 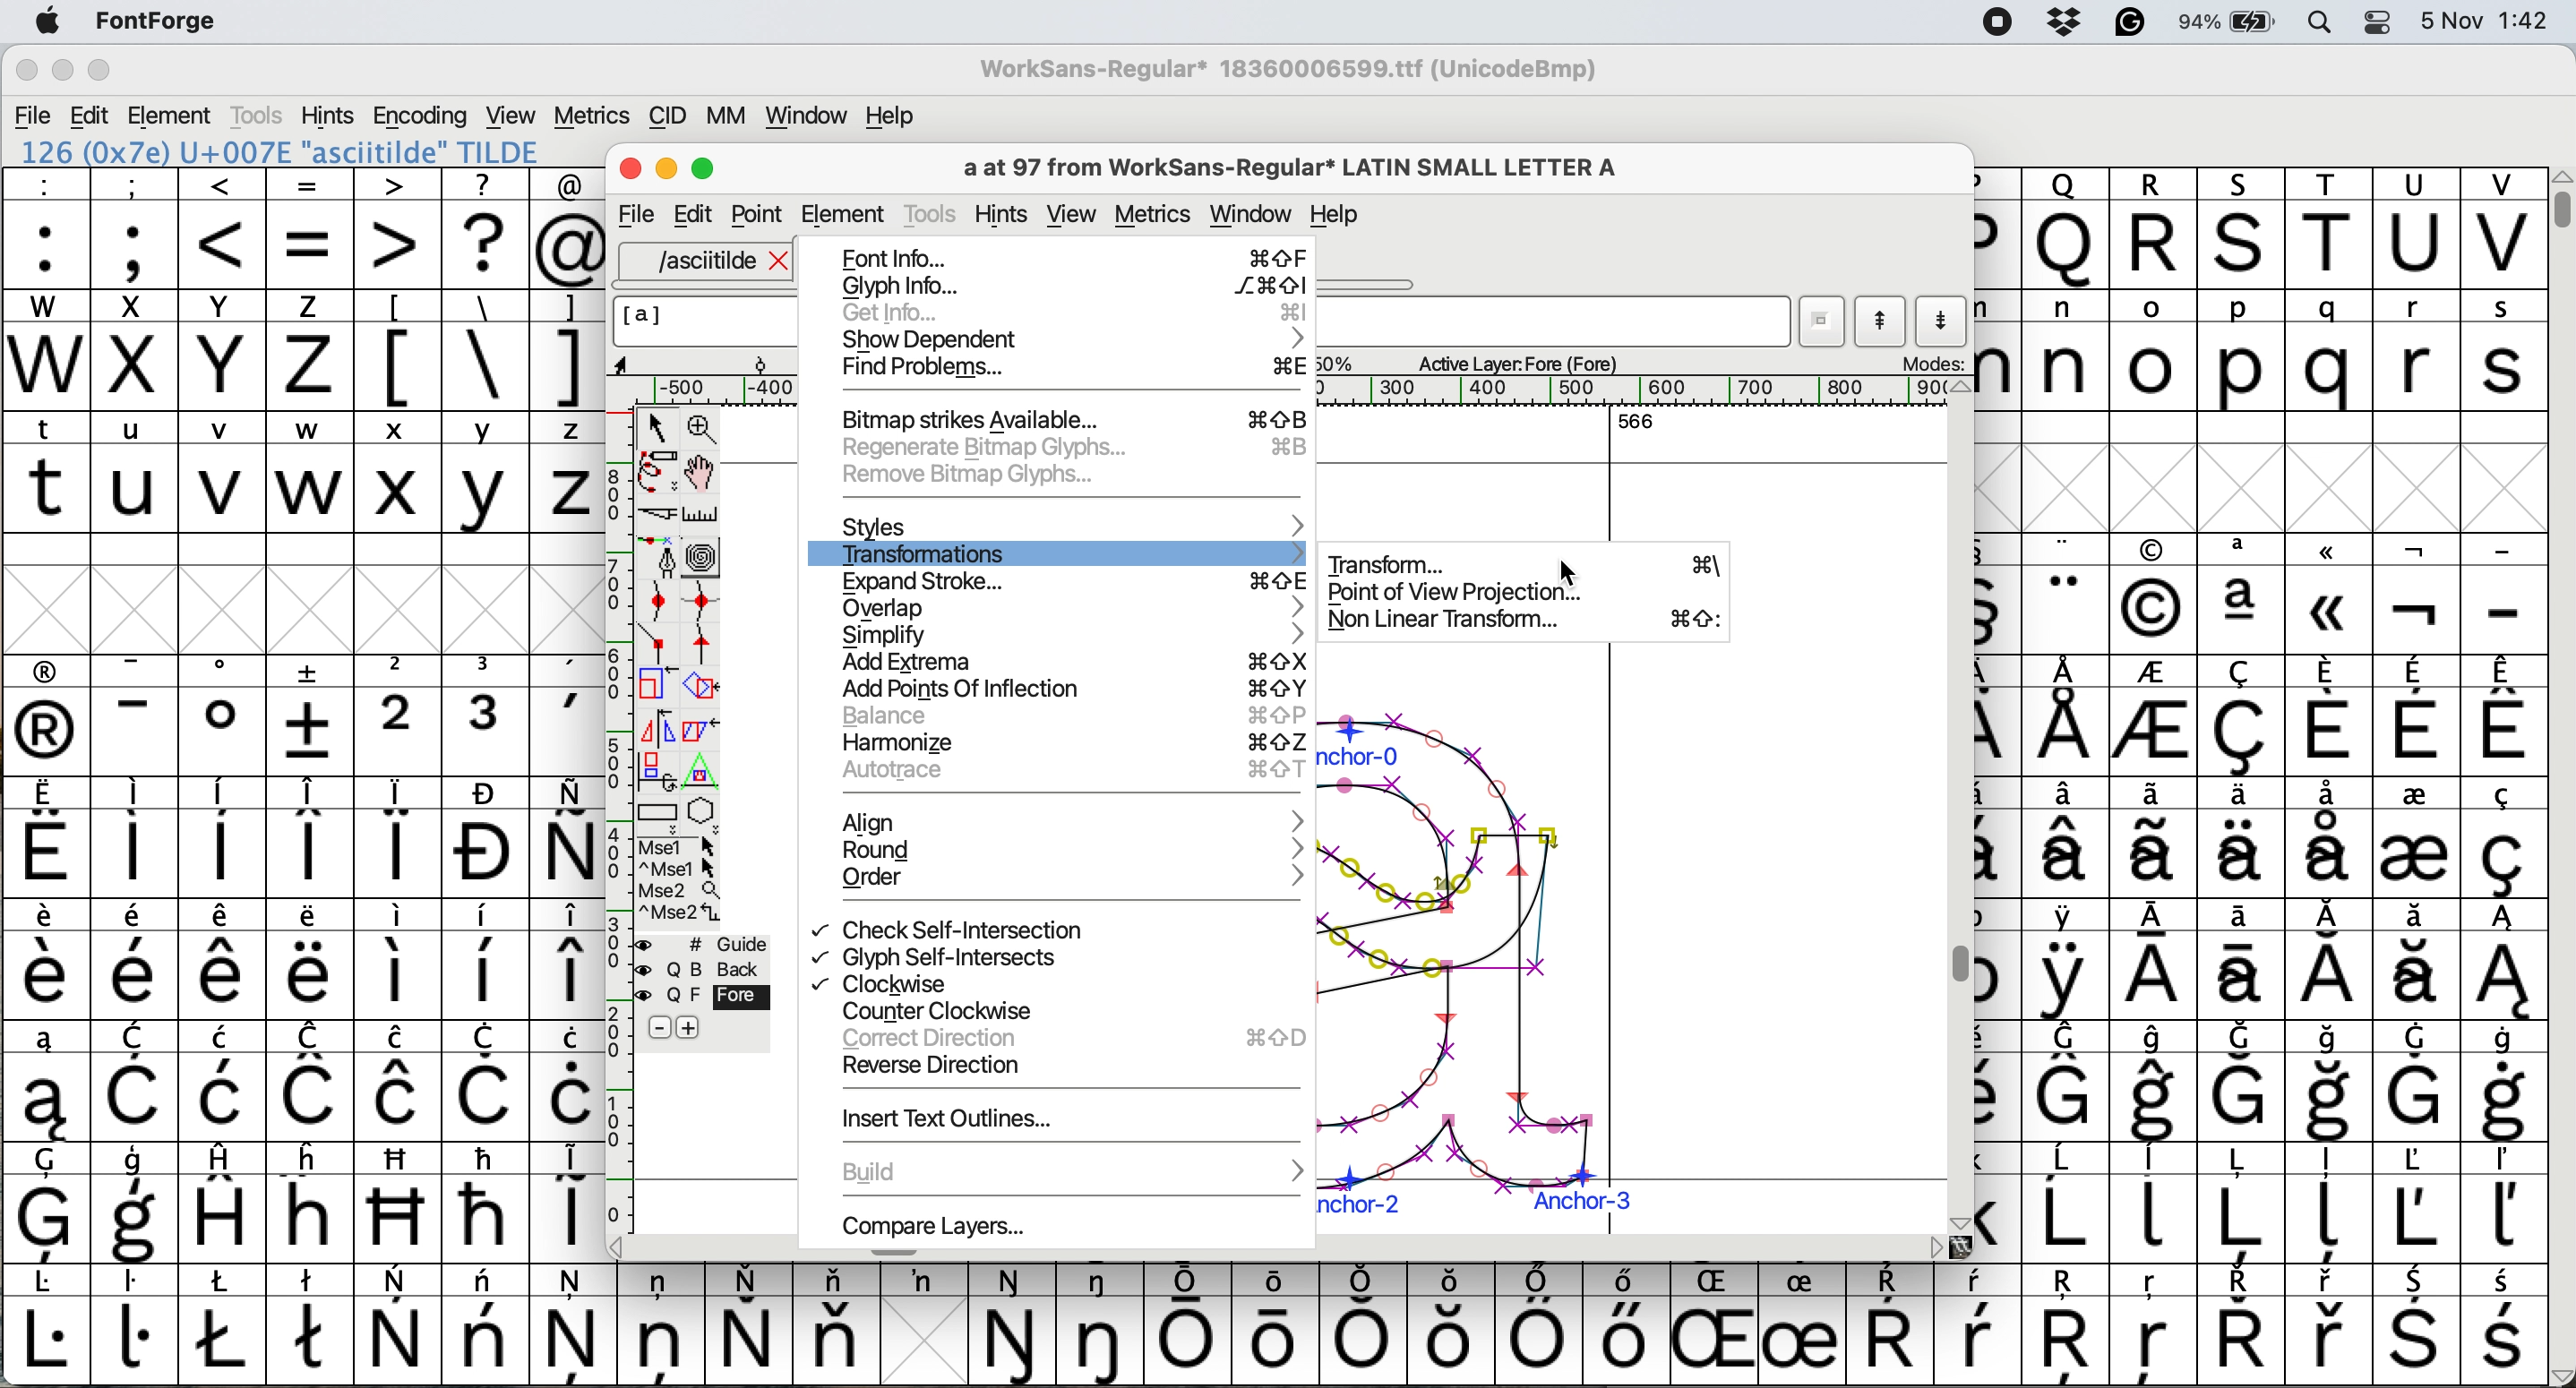 What do you see at coordinates (656, 471) in the screenshot?
I see `draw freehand curve` at bounding box center [656, 471].